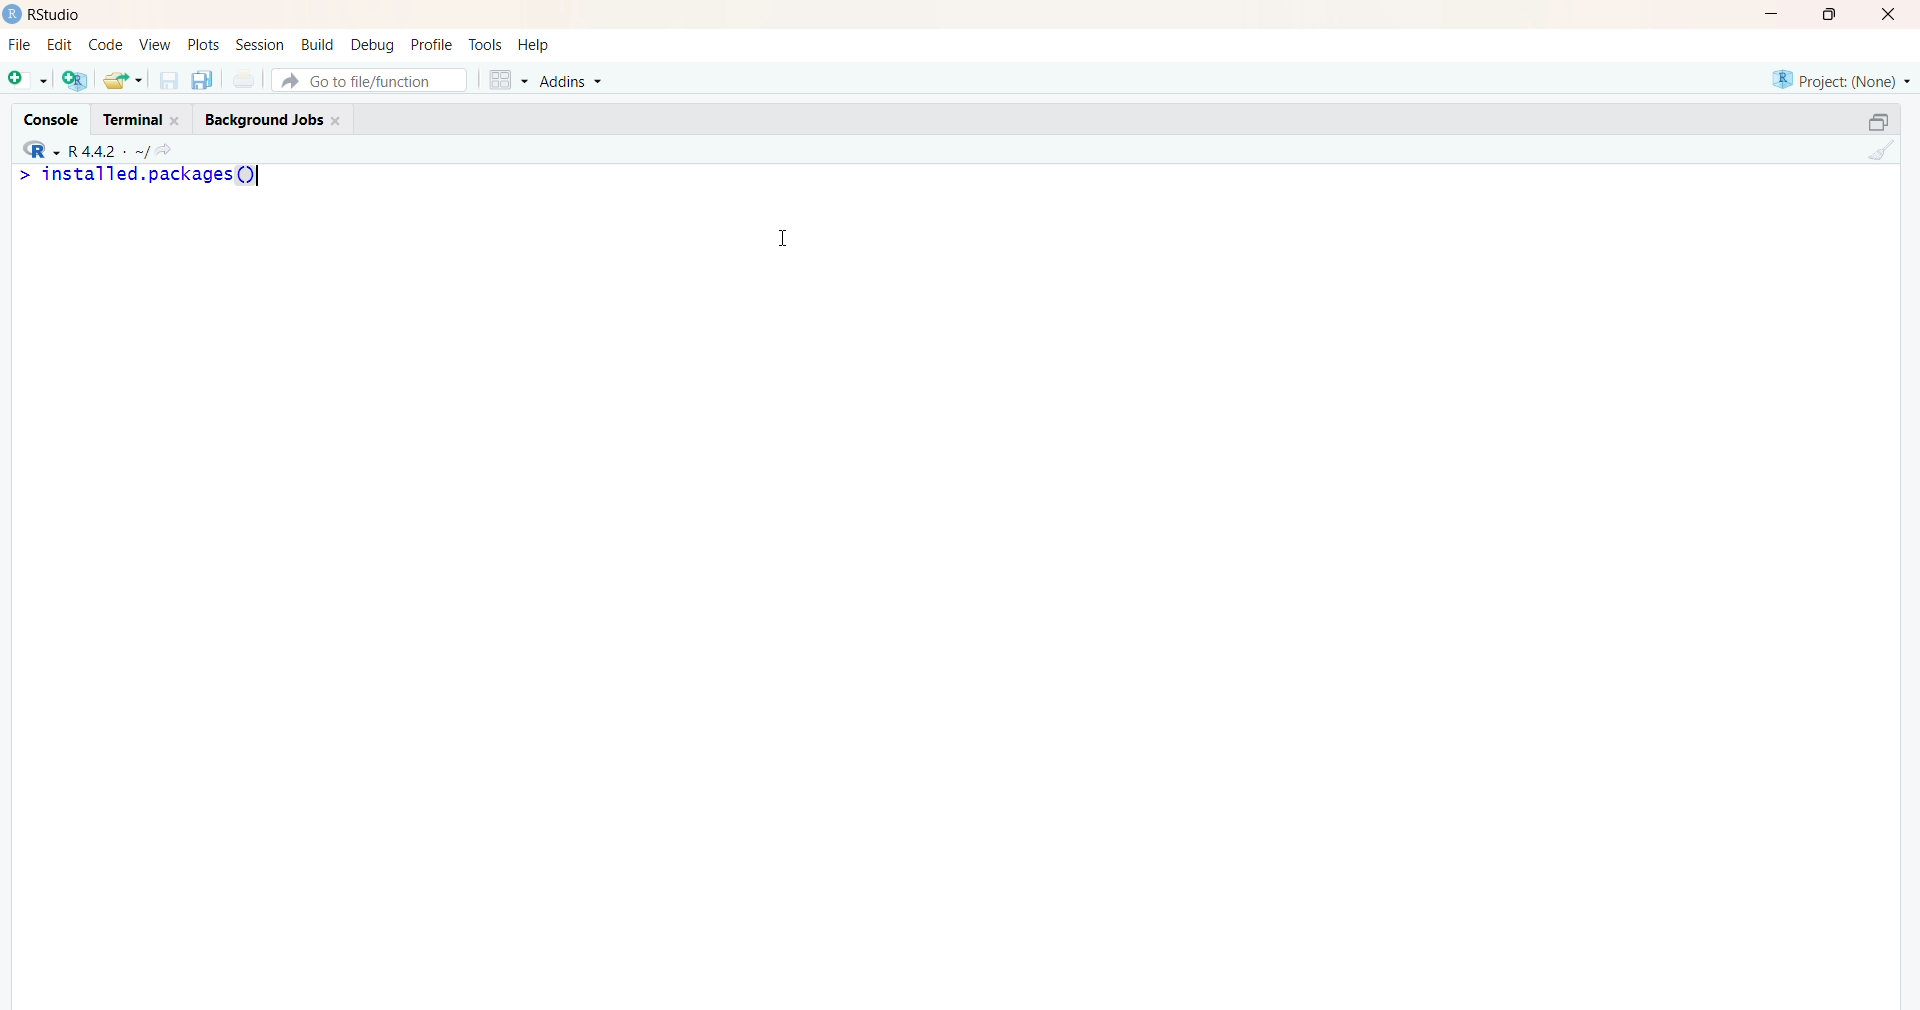 This screenshot has height=1010, width=1920. I want to click on >console log, so click(229, 211).